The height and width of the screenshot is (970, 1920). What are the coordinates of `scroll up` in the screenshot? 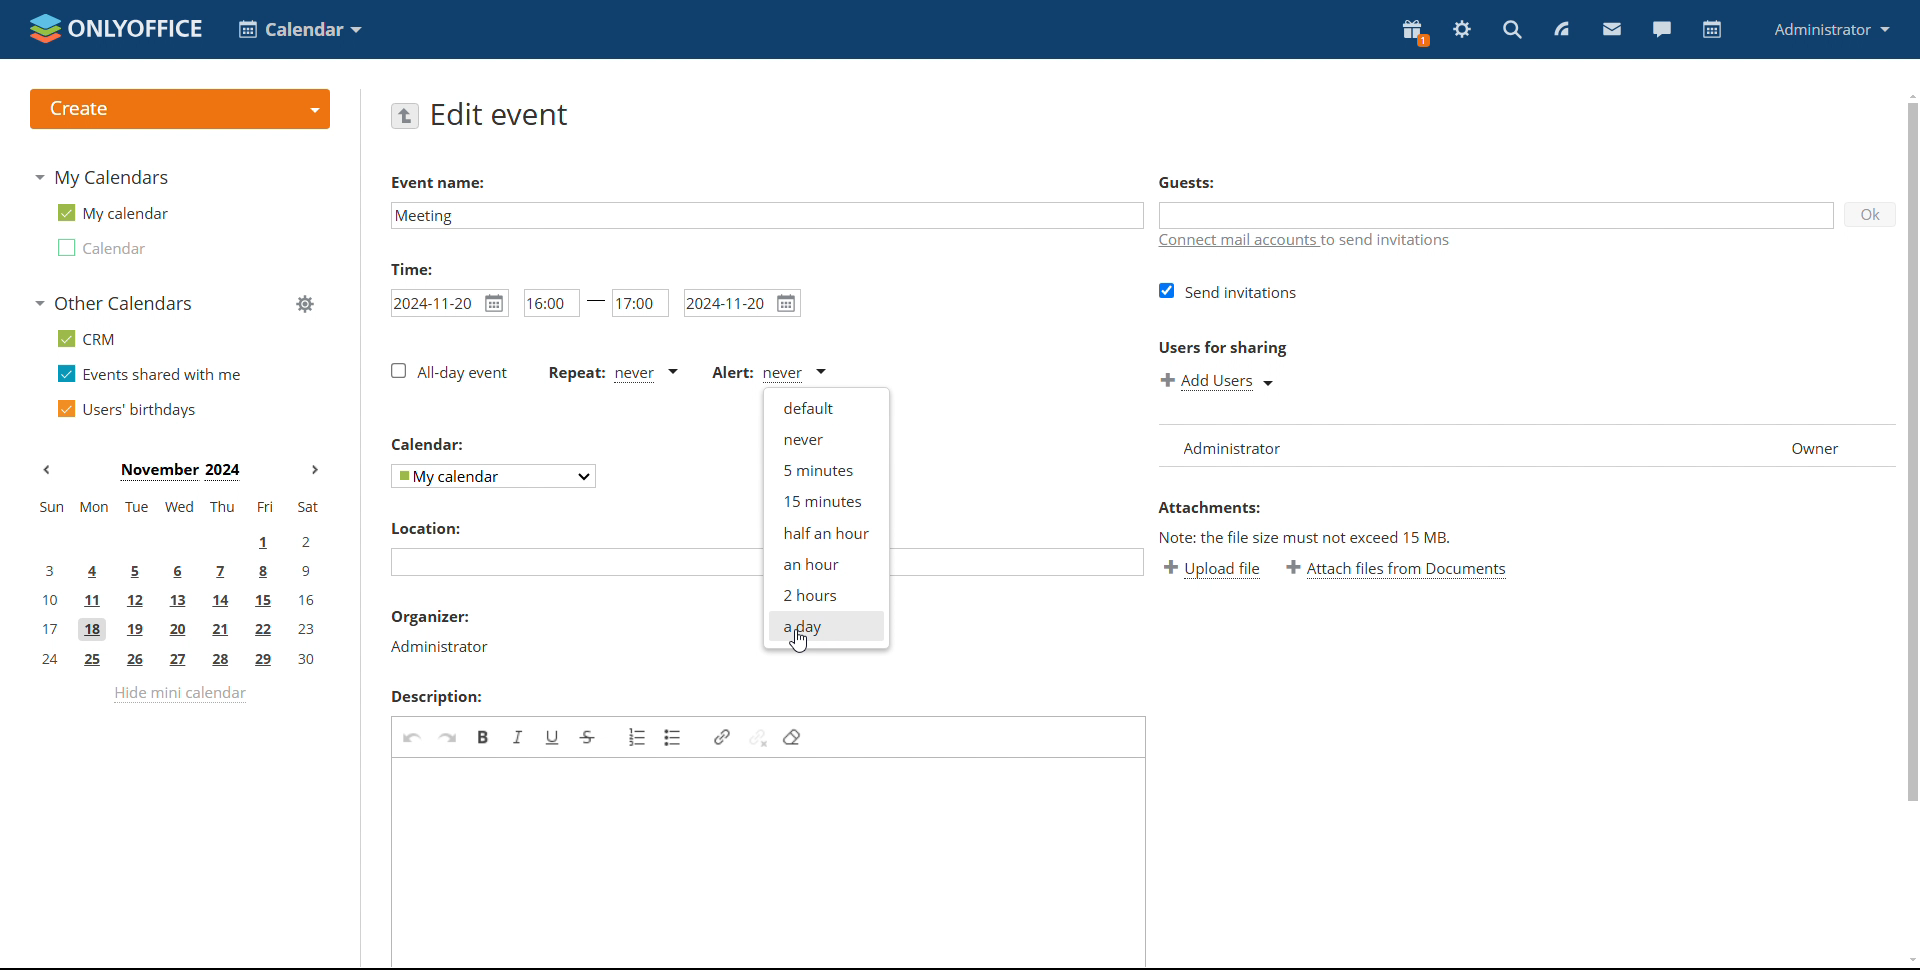 It's located at (1908, 93).